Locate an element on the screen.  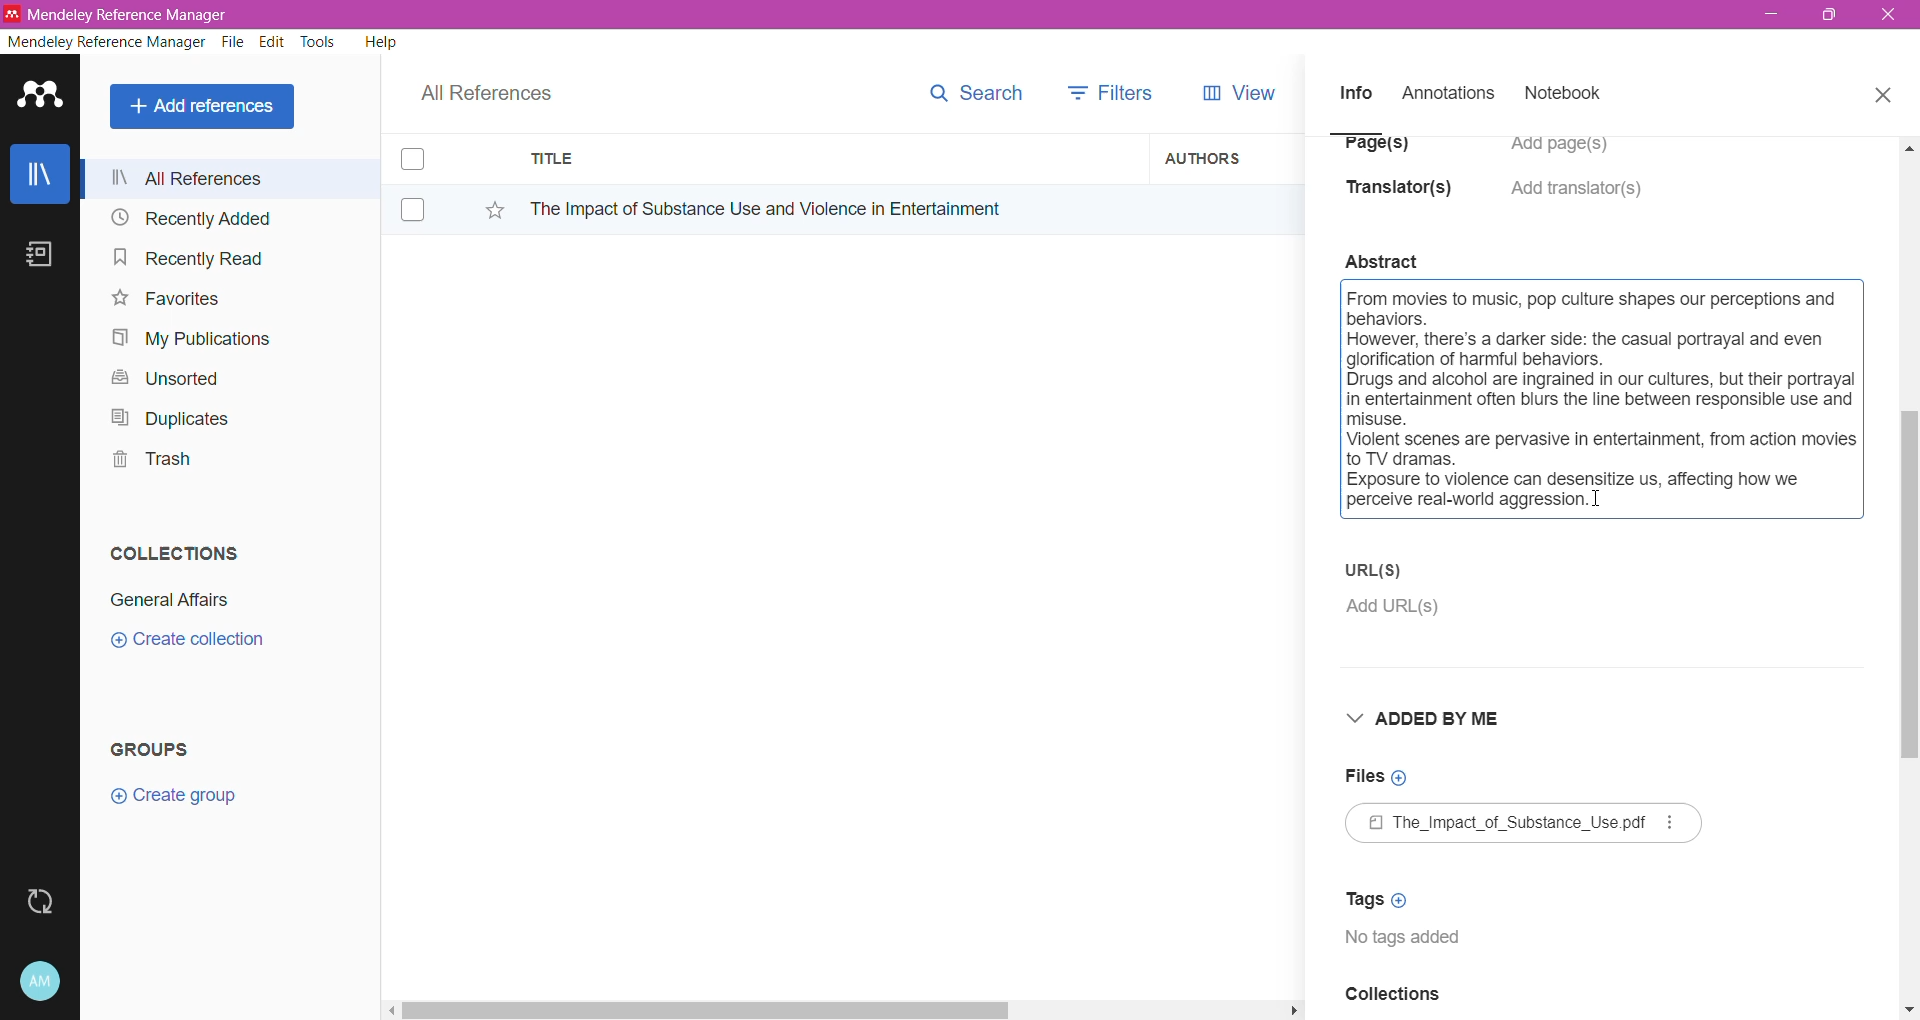
Click to Add URL(s) is located at coordinates (1390, 611).